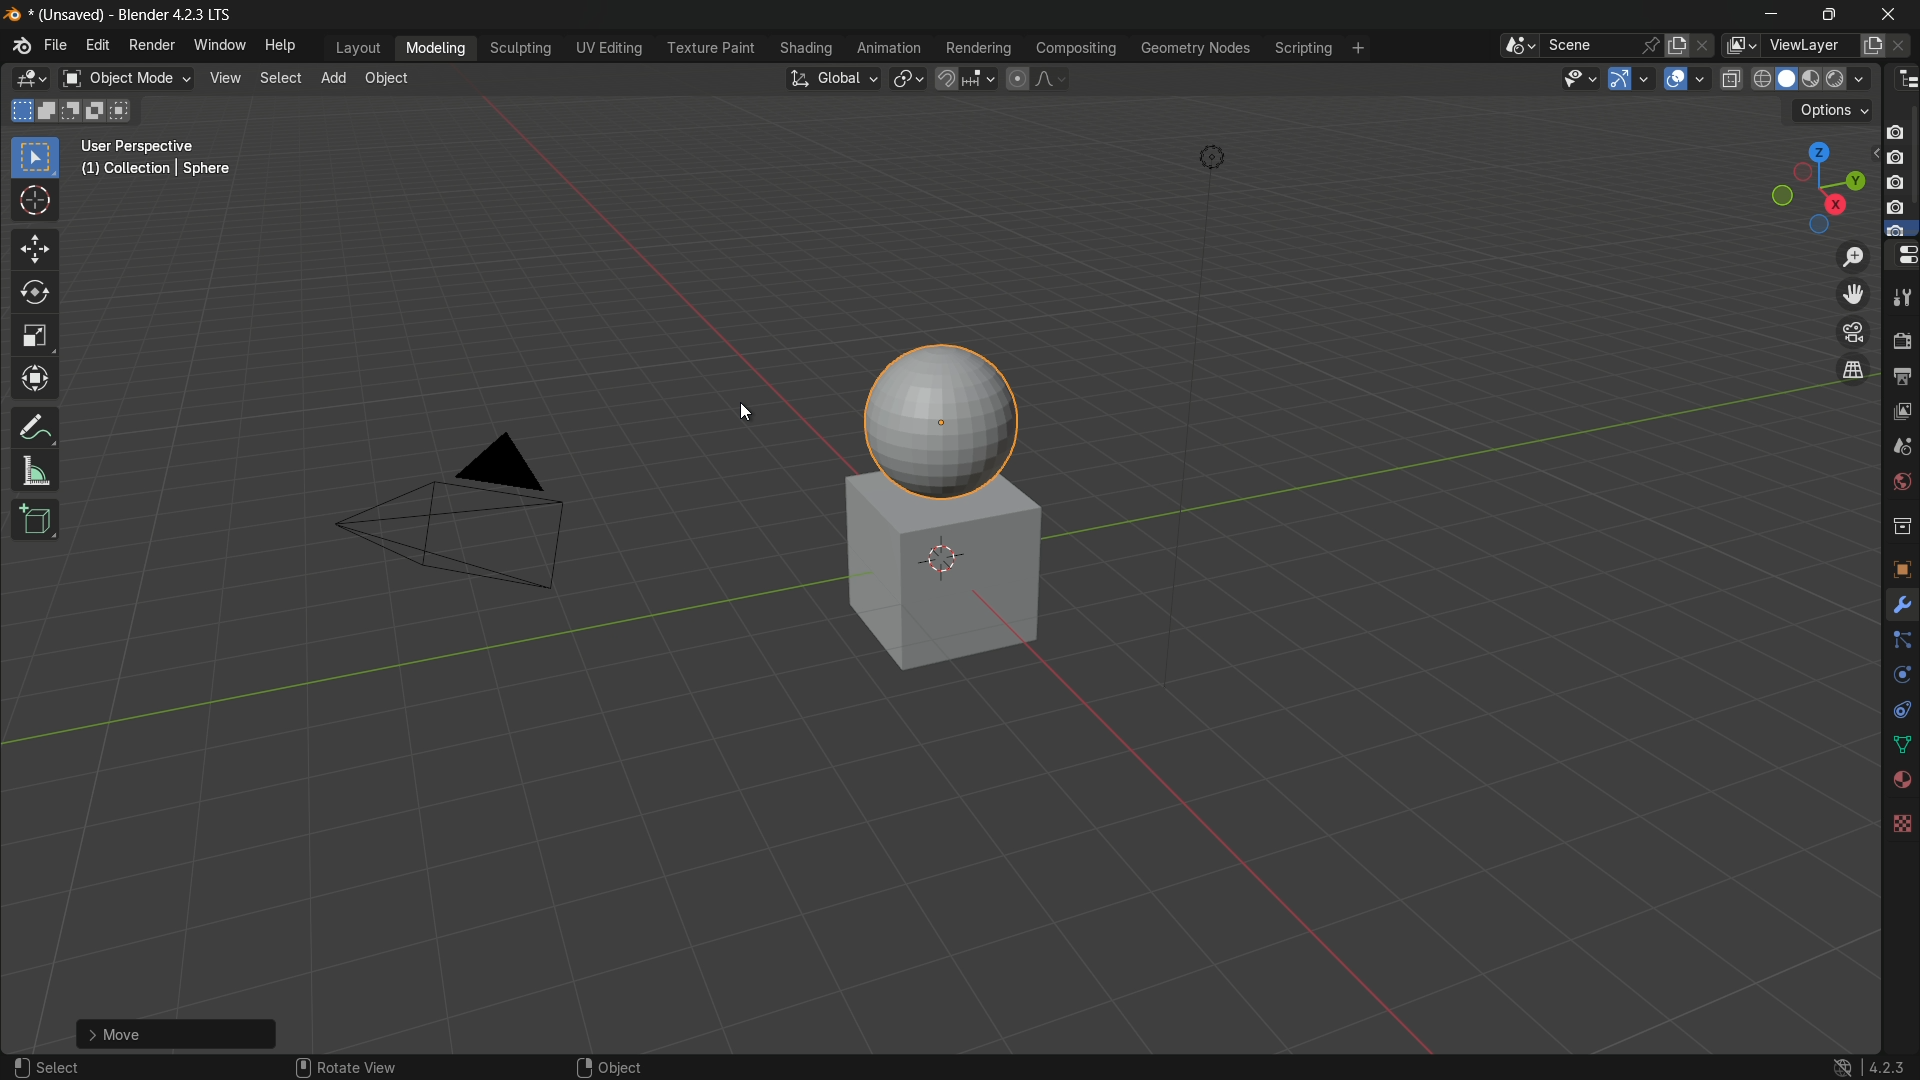 The image size is (1920, 1080). I want to click on pin scene to workplace, so click(1652, 46).